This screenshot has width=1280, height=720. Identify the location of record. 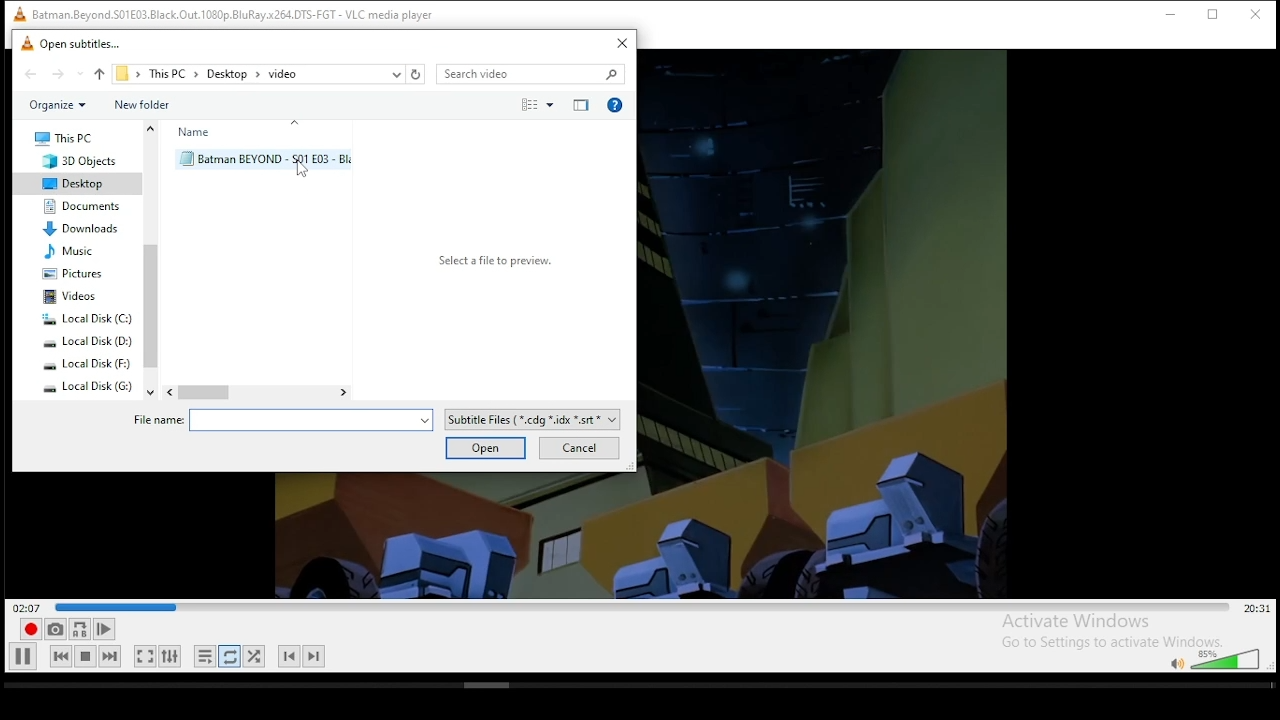
(31, 629).